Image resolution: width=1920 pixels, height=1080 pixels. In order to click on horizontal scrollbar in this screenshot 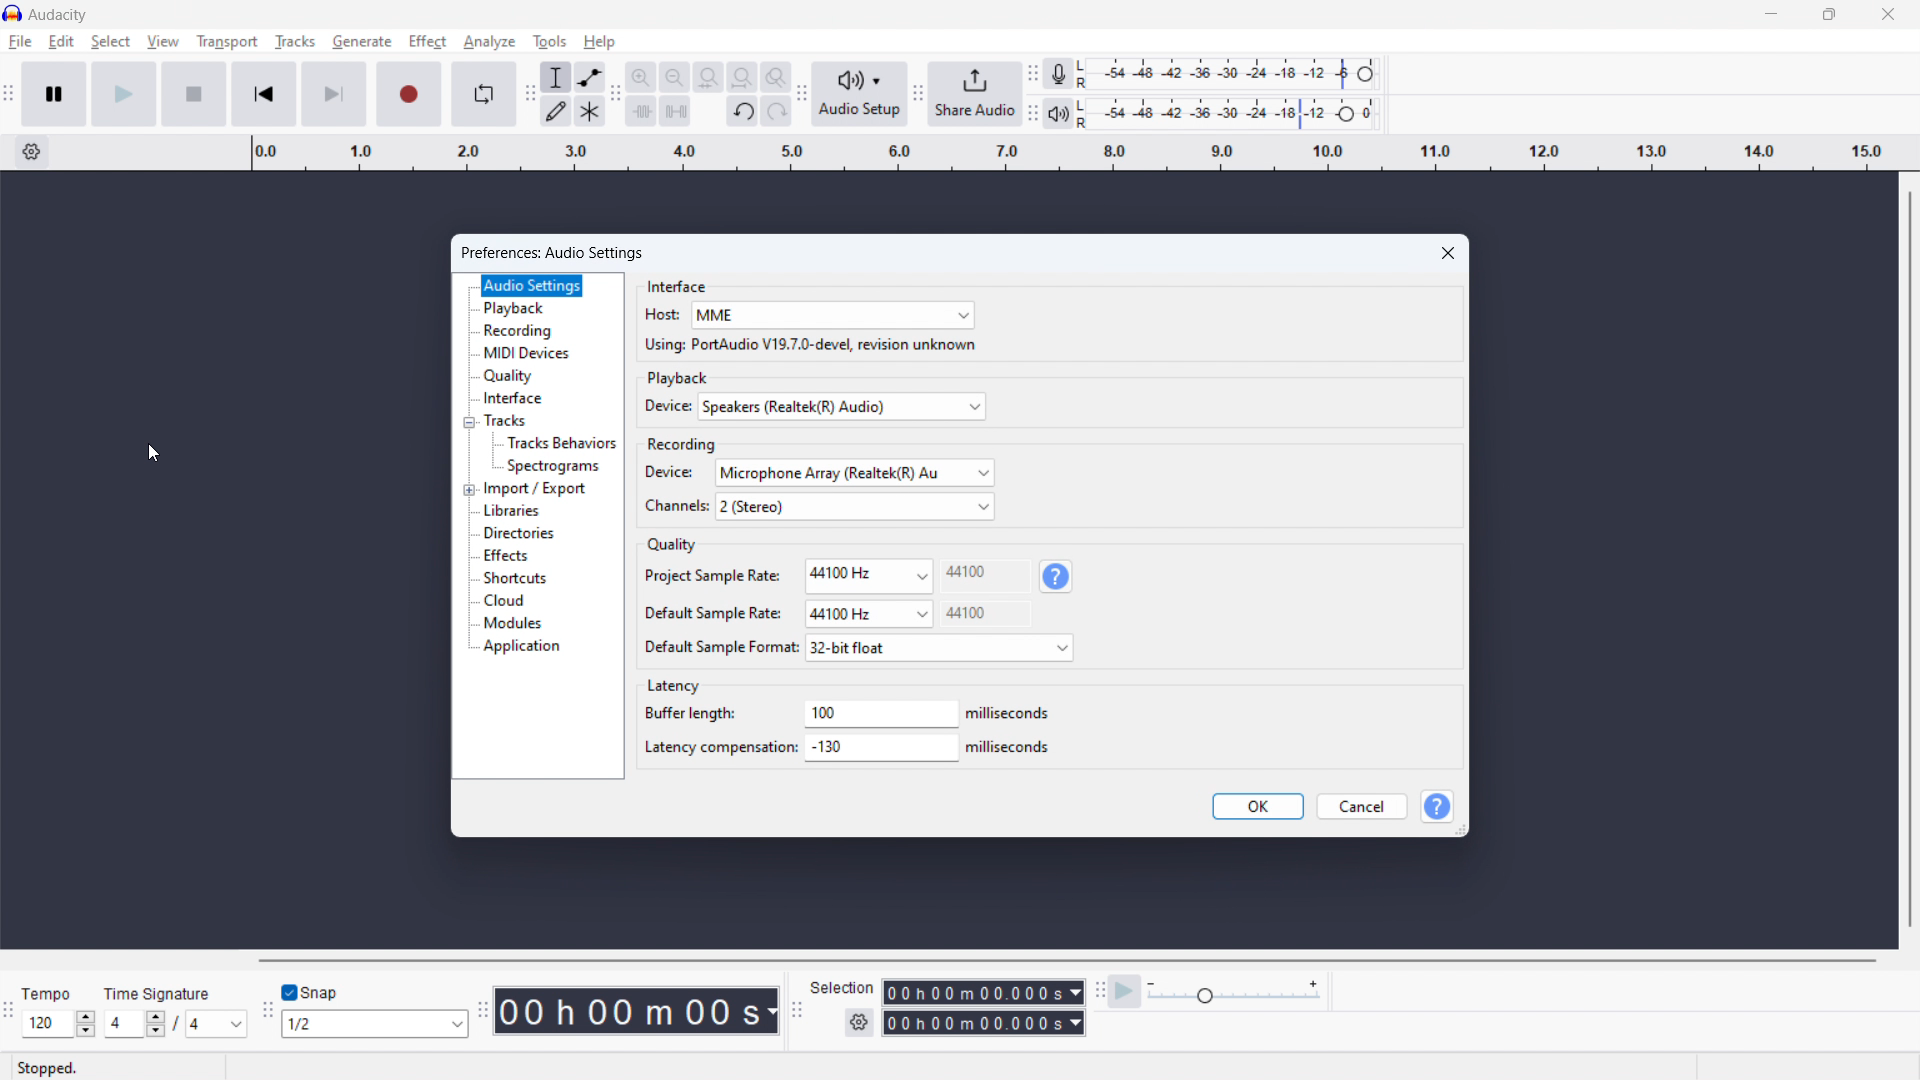, I will do `click(1065, 960)`.